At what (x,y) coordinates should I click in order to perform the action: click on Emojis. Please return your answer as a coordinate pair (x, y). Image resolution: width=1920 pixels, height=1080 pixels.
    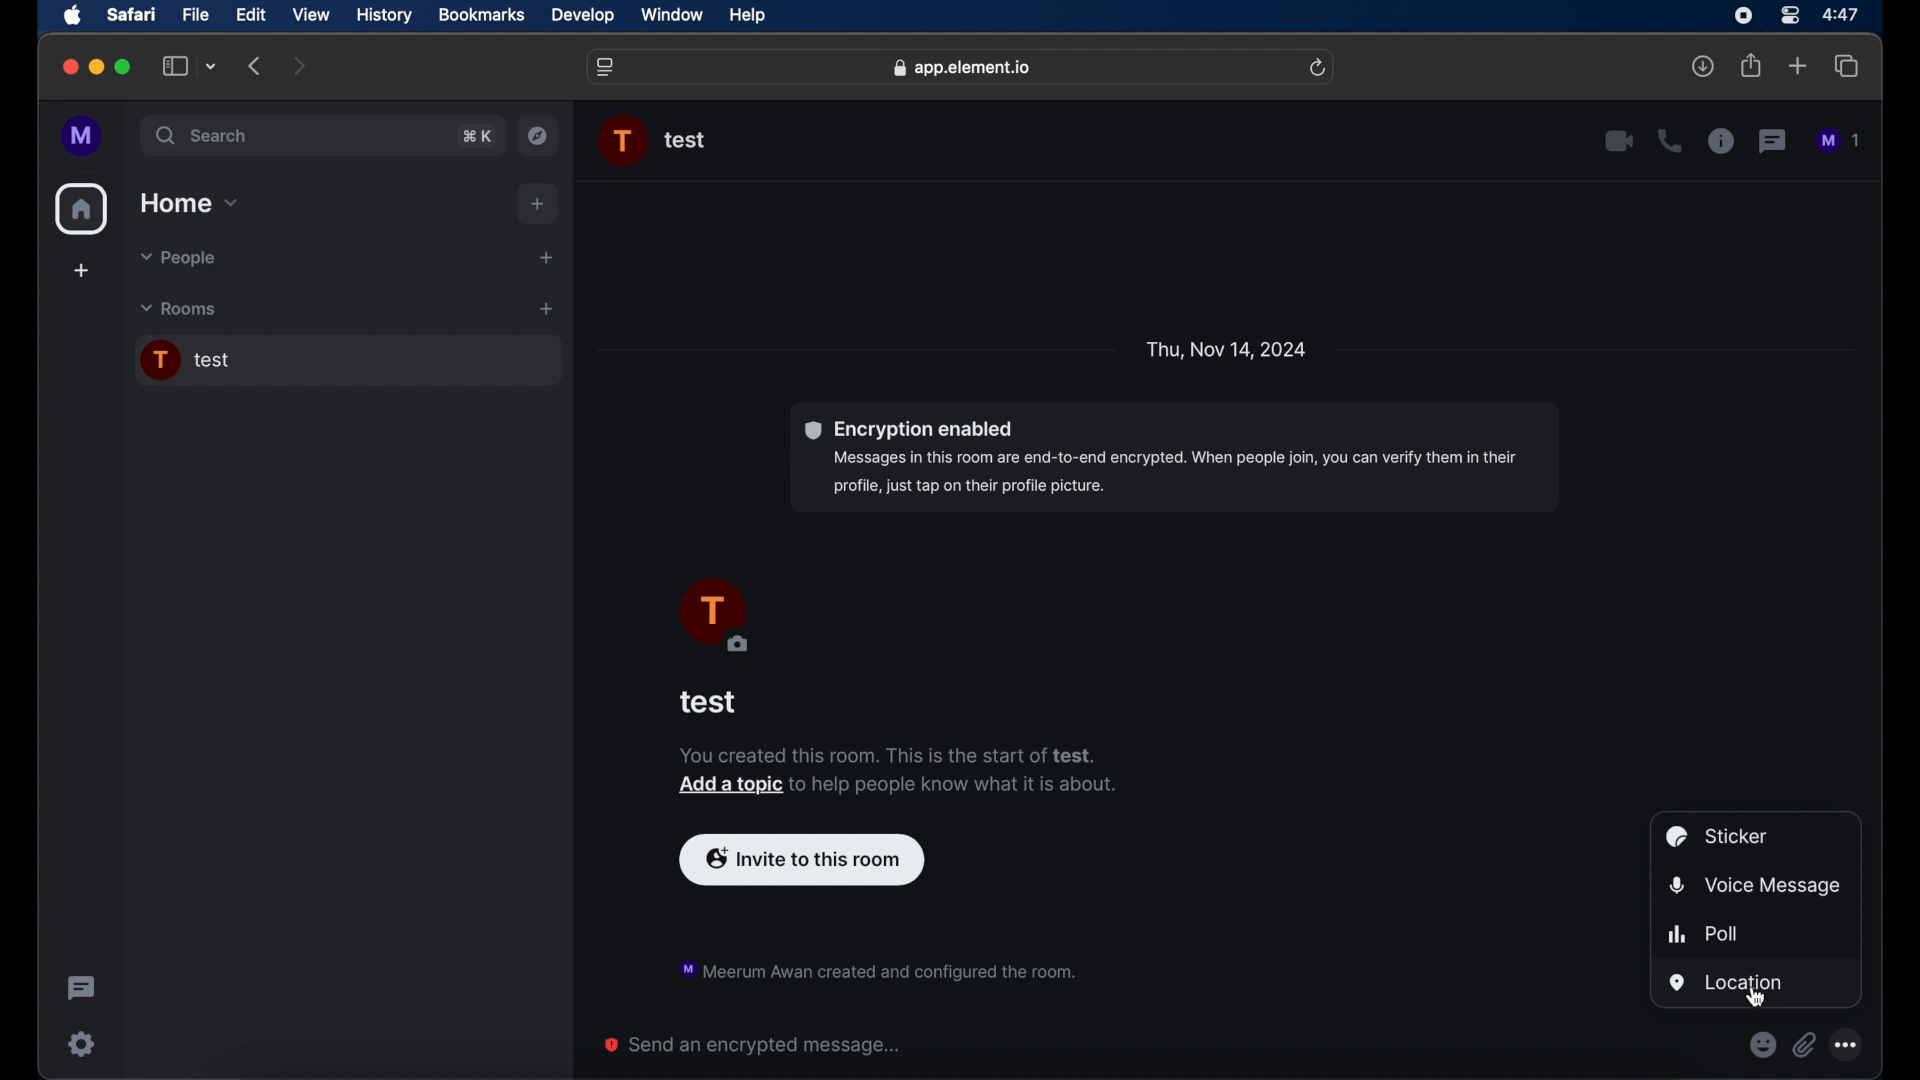
    Looking at the image, I should click on (1762, 1045).